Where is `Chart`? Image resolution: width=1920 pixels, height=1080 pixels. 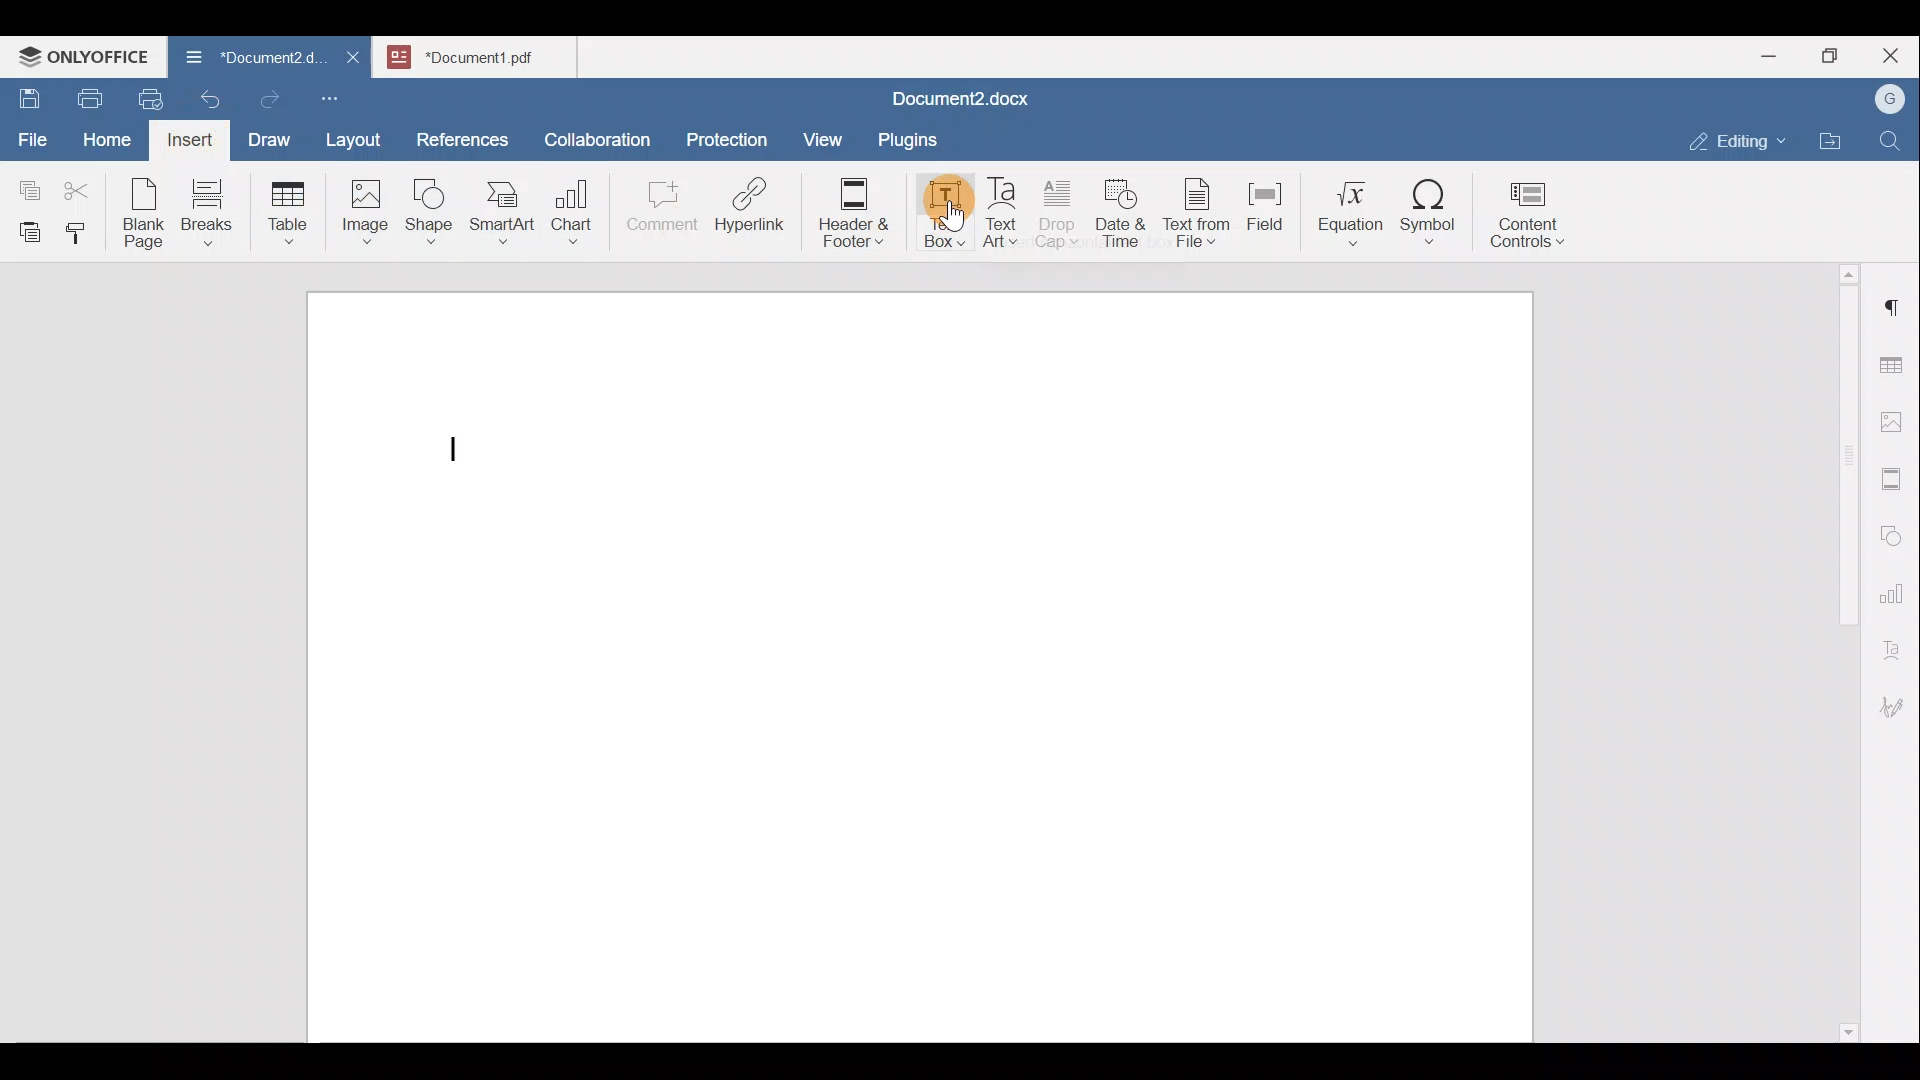
Chart is located at coordinates (568, 214).